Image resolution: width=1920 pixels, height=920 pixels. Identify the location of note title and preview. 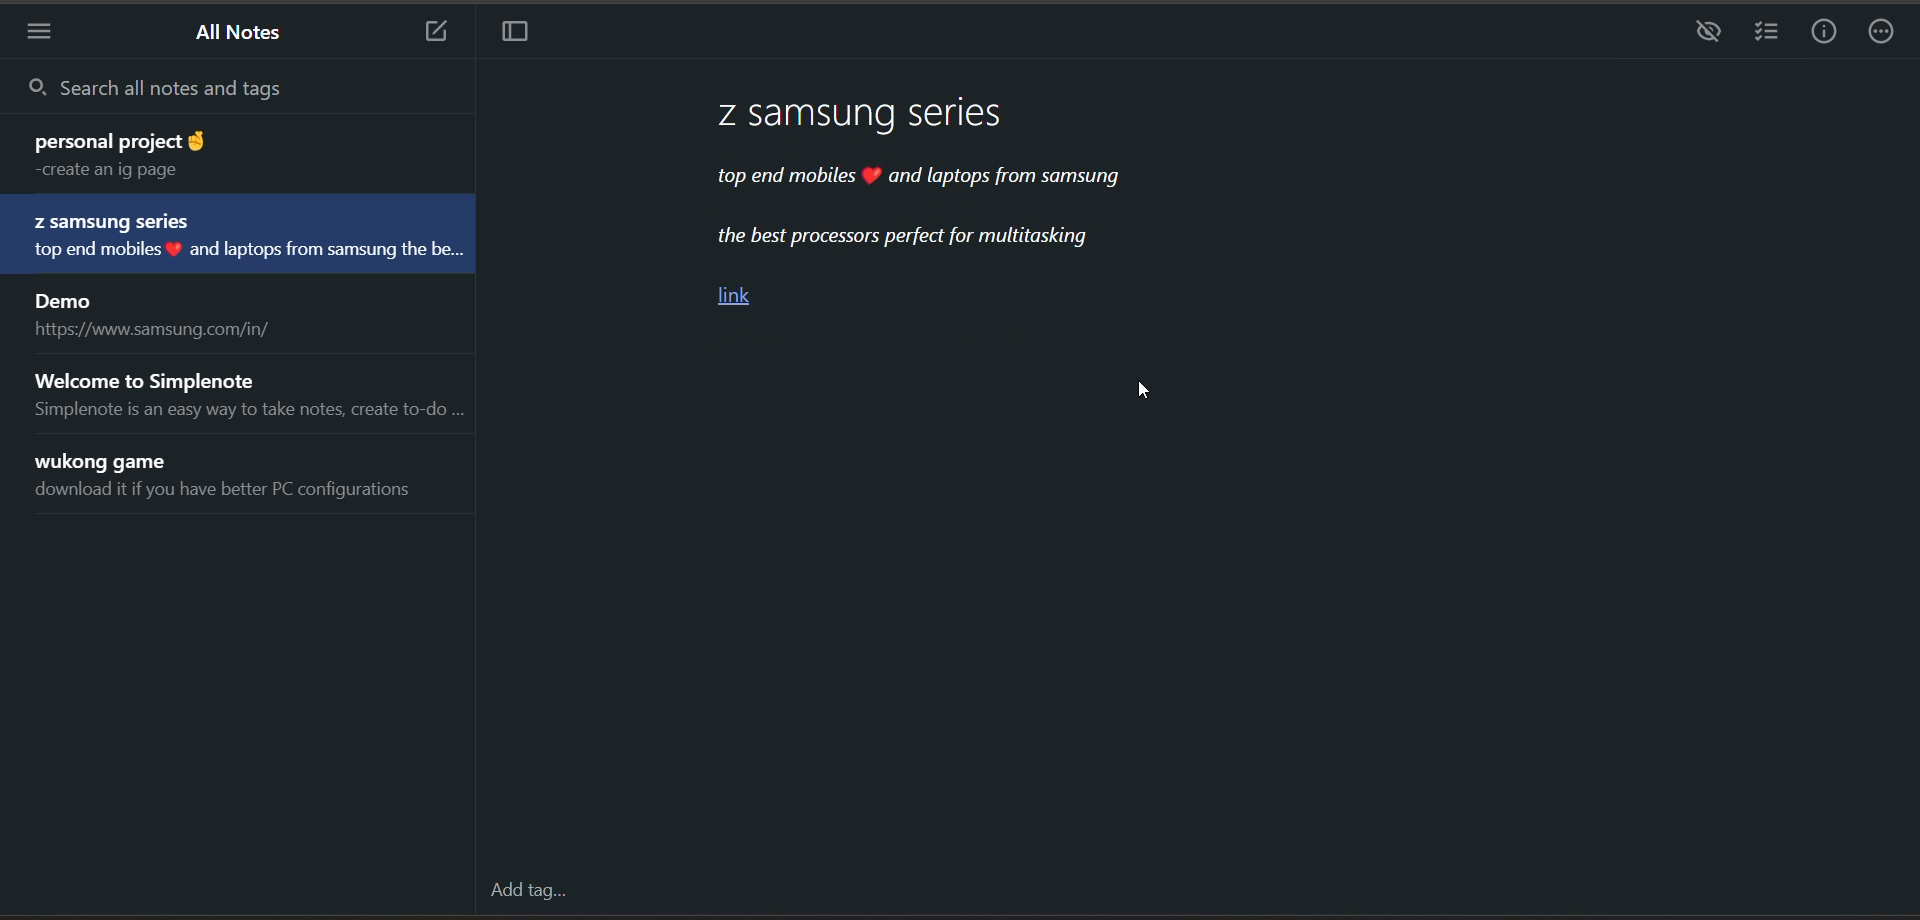
(244, 393).